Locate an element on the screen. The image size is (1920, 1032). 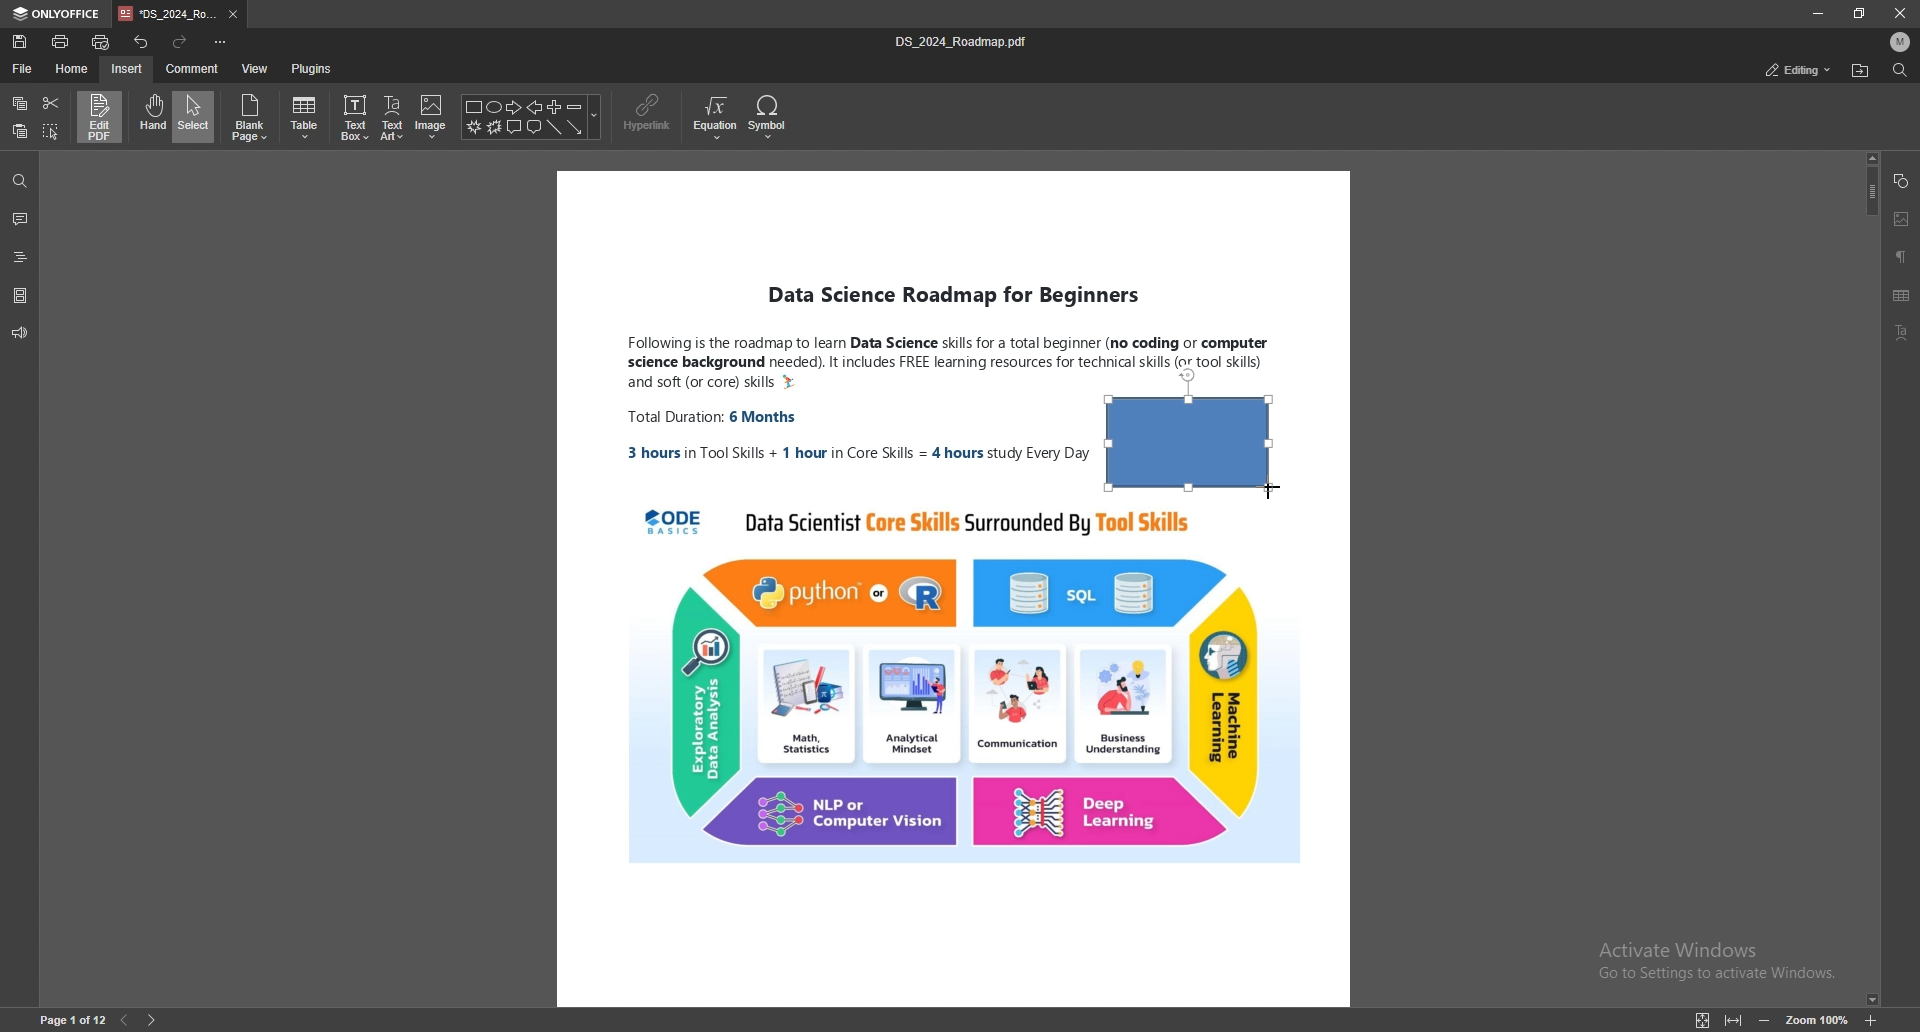
onlyoffice is located at coordinates (58, 14).